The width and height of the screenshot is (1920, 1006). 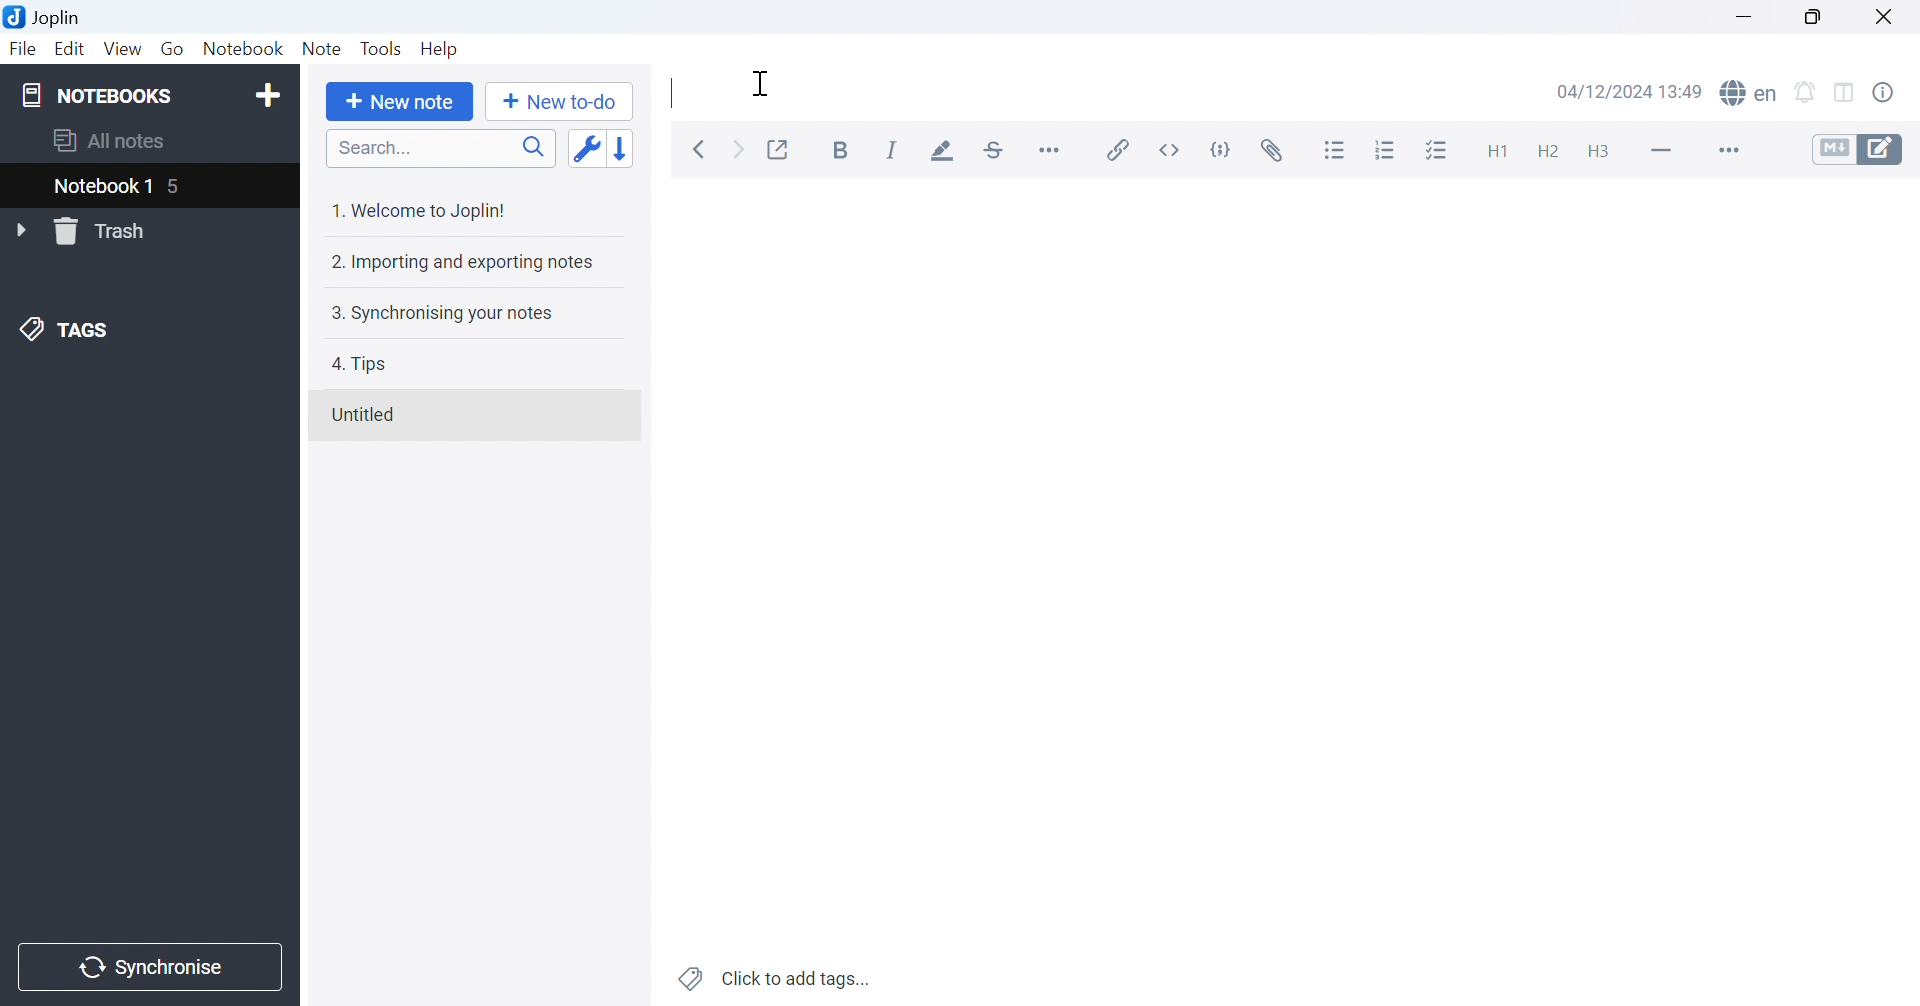 What do you see at coordinates (46, 16) in the screenshot?
I see `Joplin` at bounding box center [46, 16].